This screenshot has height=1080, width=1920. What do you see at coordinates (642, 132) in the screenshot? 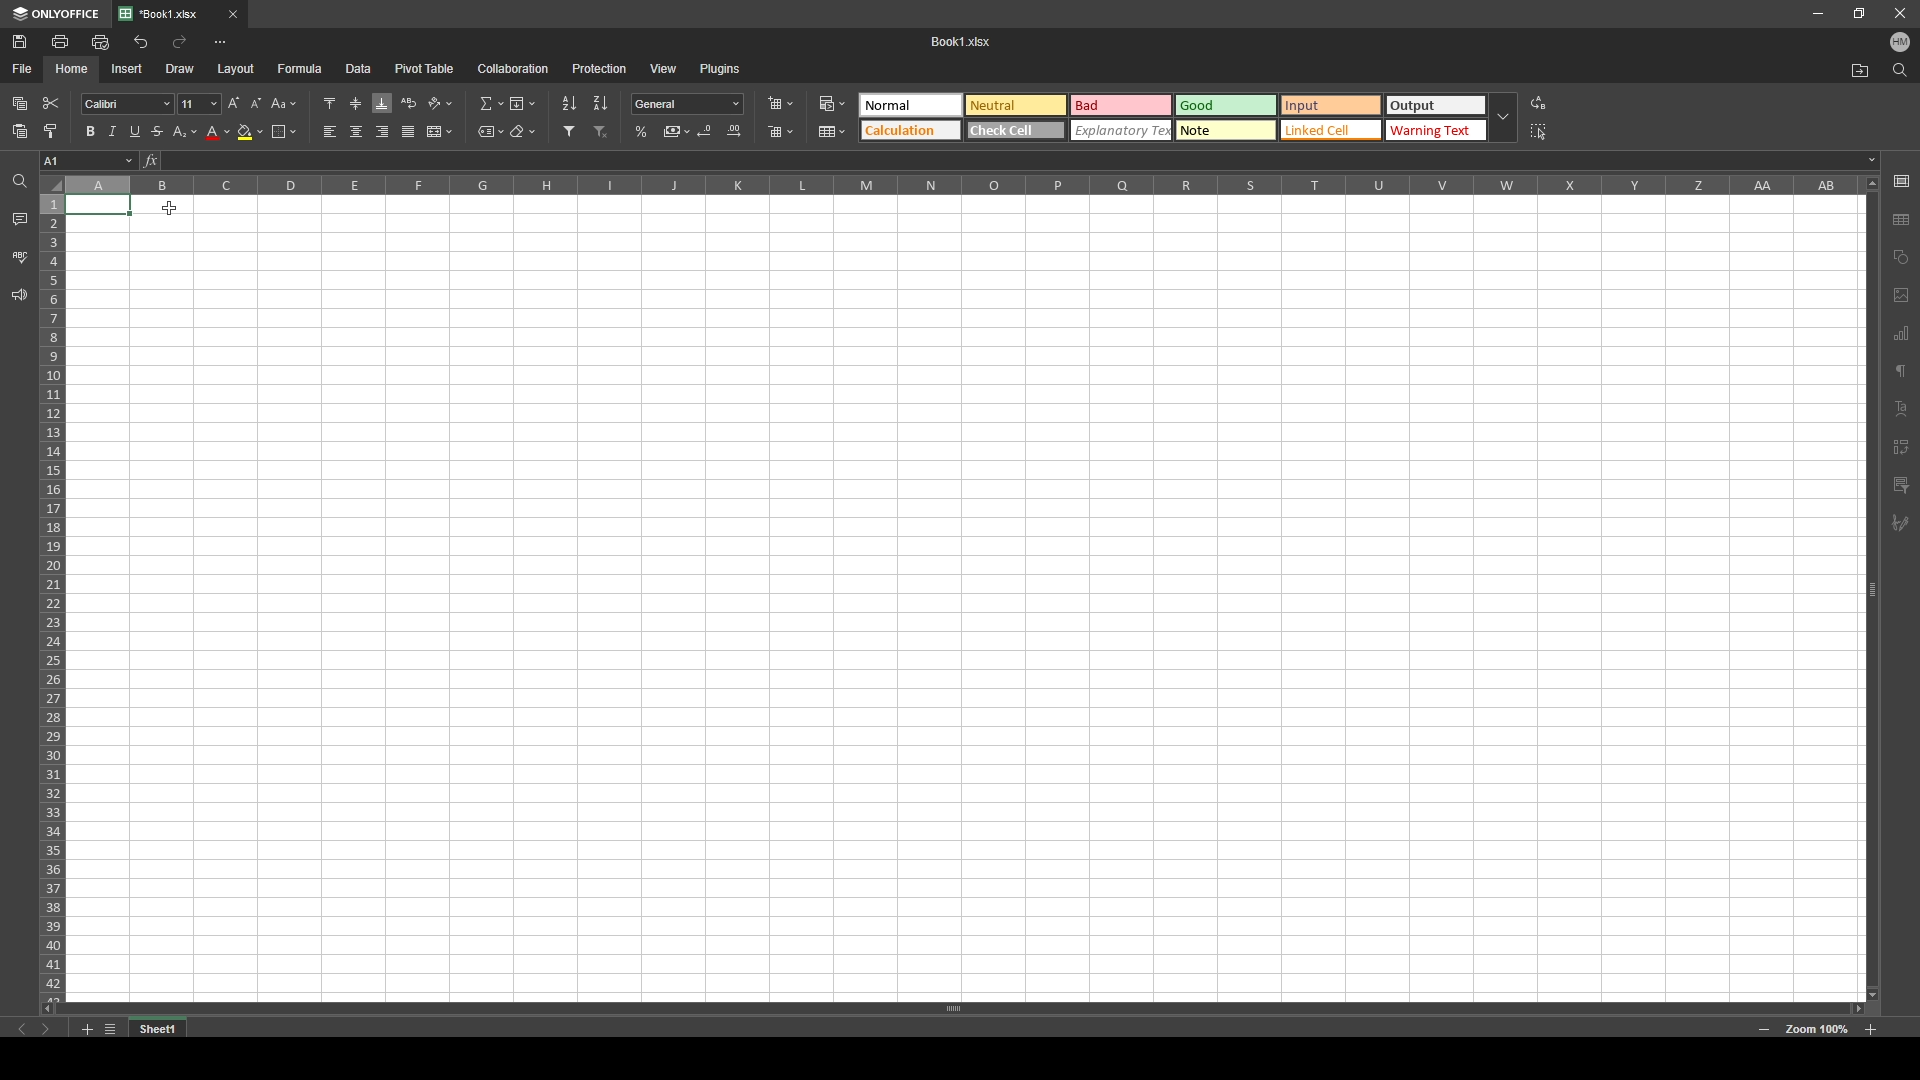
I see `percentage style` at bounding box center [642, 132].